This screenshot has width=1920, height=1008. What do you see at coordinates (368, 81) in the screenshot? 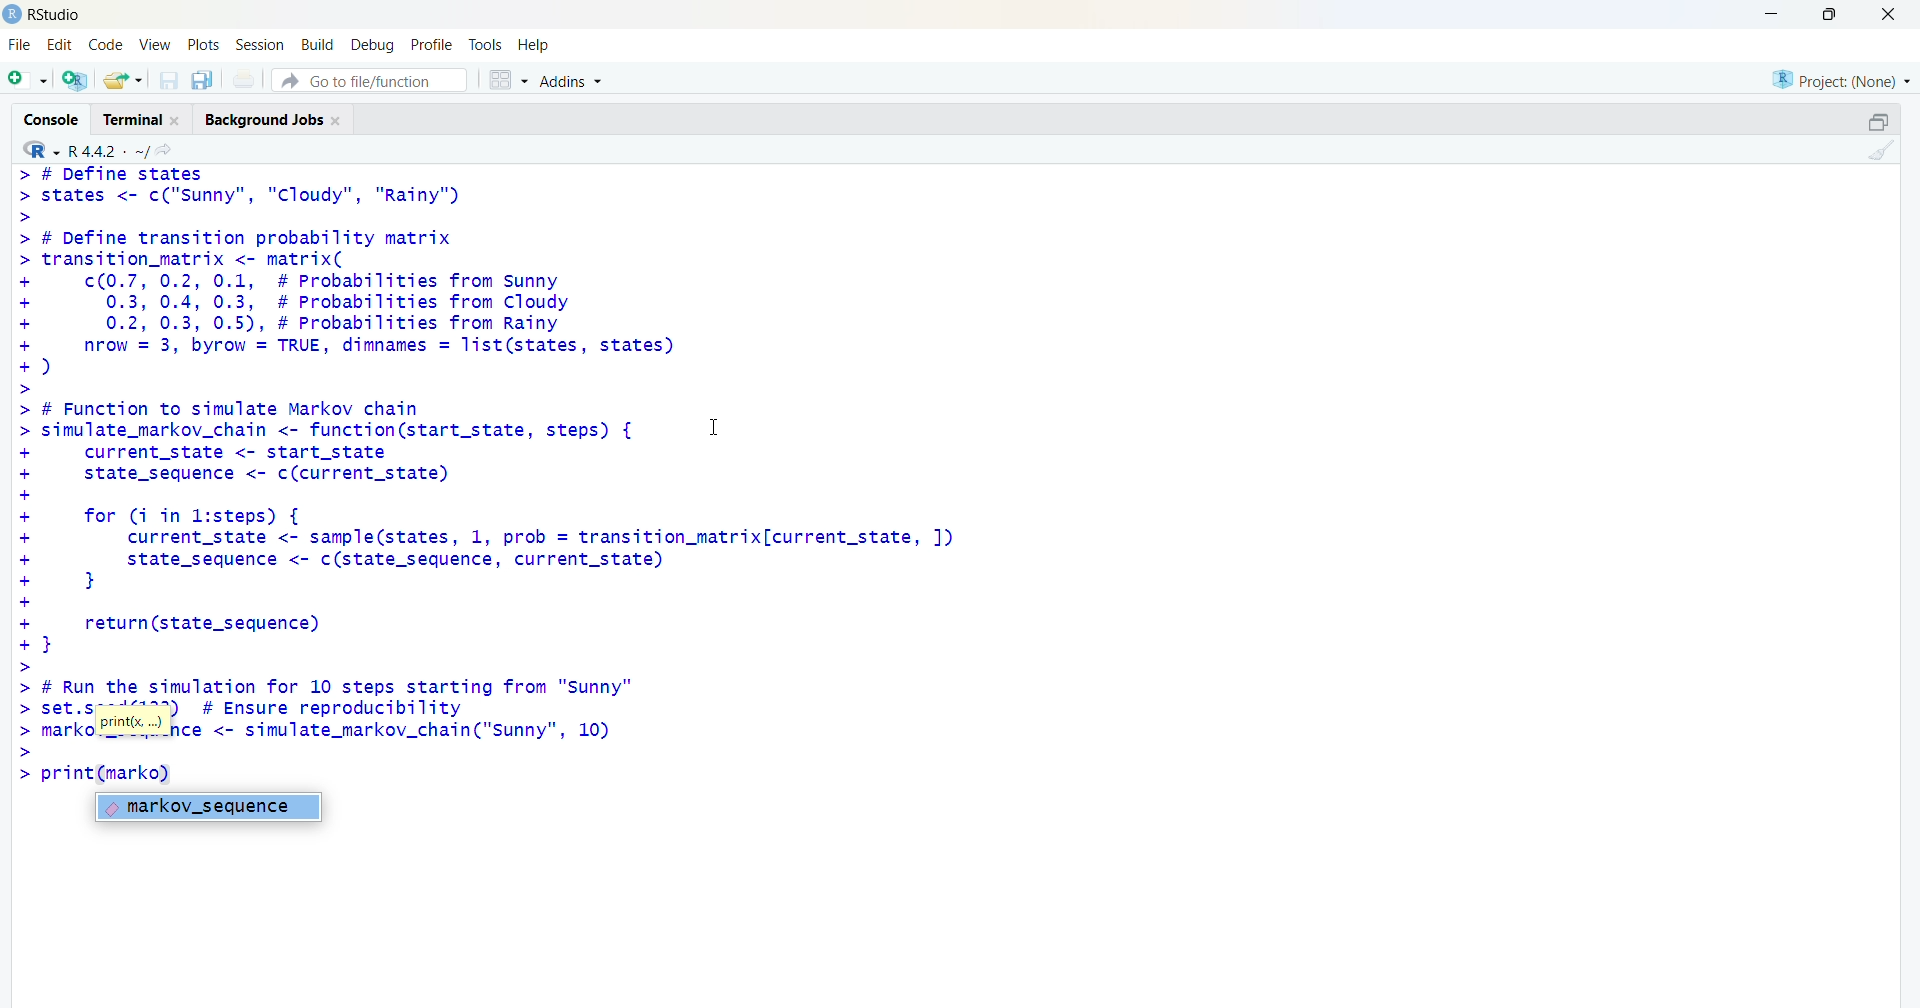
I see `go to file/function` at bounding box center [368, 81].